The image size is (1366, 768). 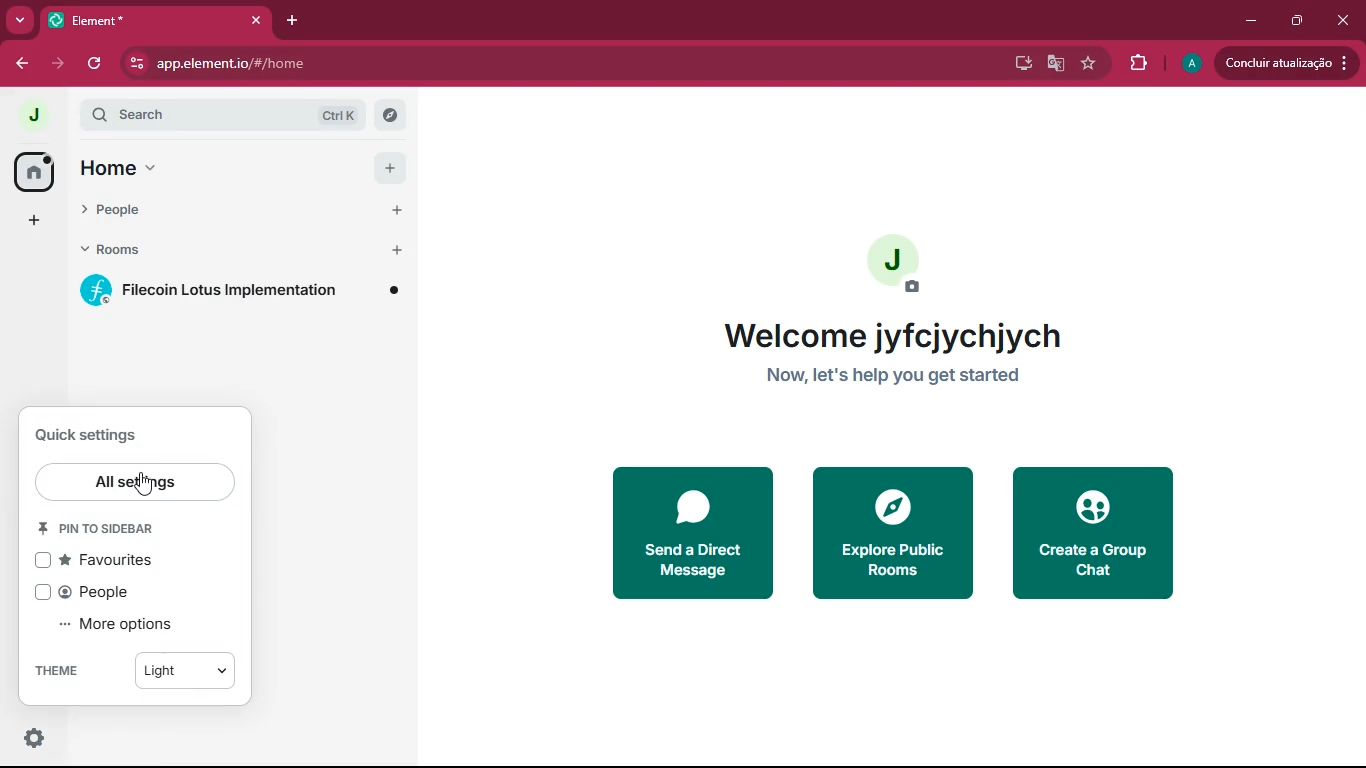 What do you see at coordinates (899, 377) in the screenshot?
I see `now, let's help you get started` at bounding box center [899, 377].